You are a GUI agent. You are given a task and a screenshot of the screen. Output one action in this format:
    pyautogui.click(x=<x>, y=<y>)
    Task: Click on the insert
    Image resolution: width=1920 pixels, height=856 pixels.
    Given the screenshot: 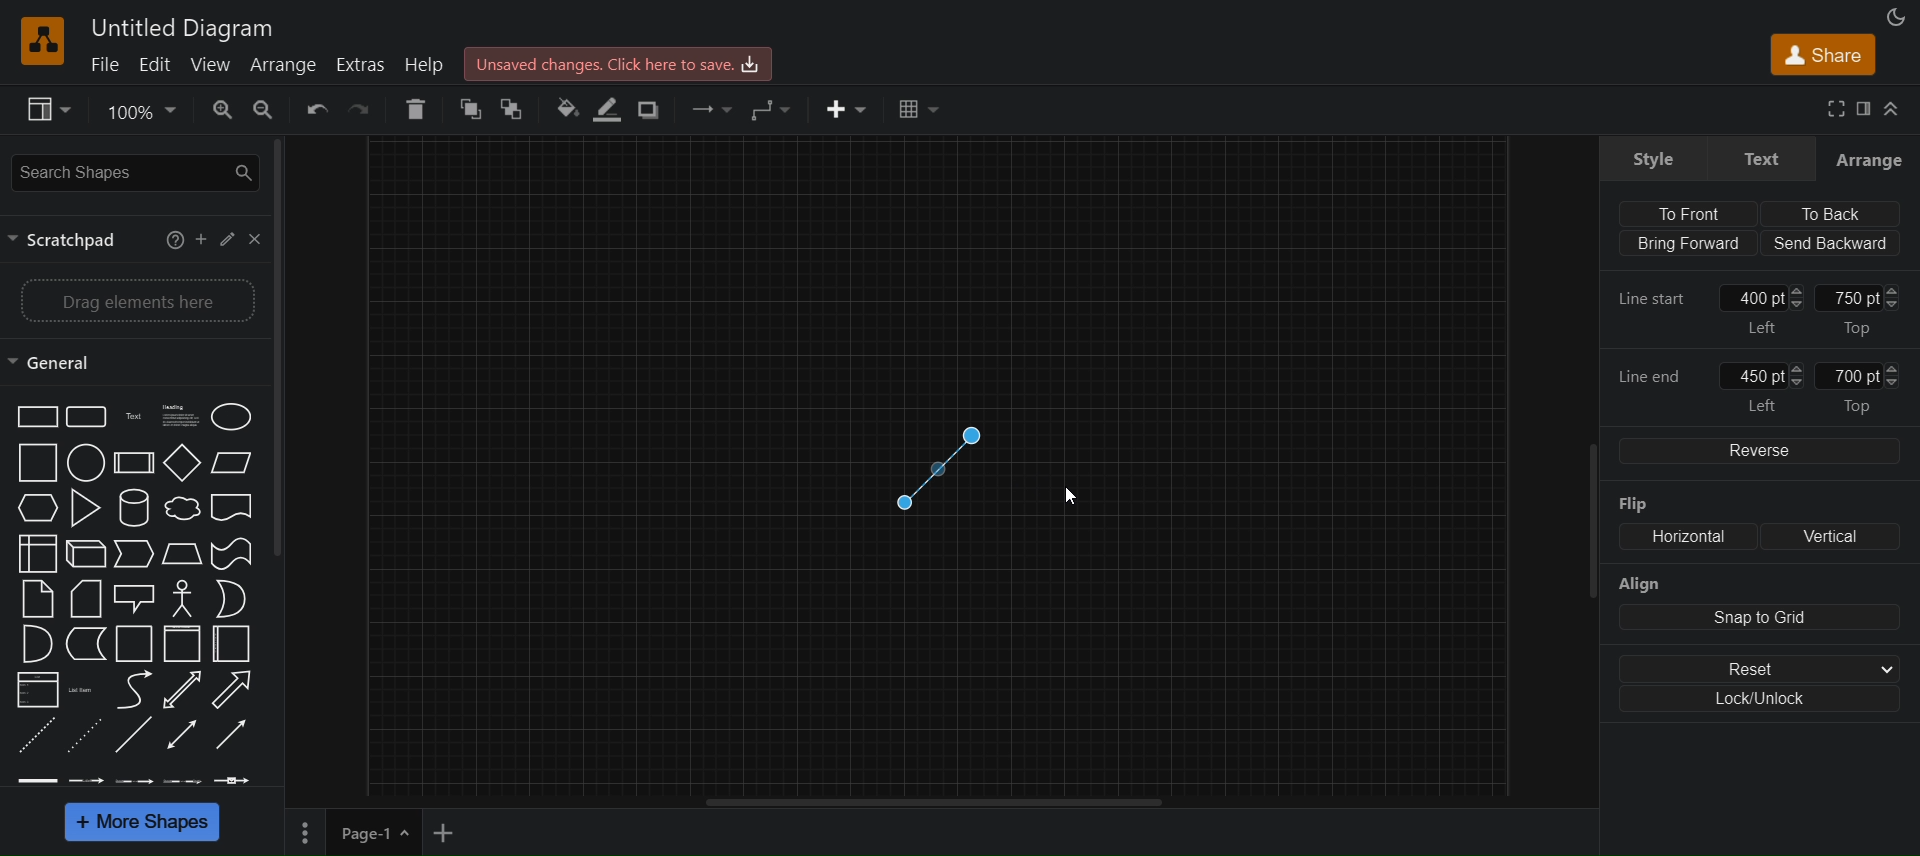 What is the action you would take?
    pyautogui.click(x=847, y=109)
    